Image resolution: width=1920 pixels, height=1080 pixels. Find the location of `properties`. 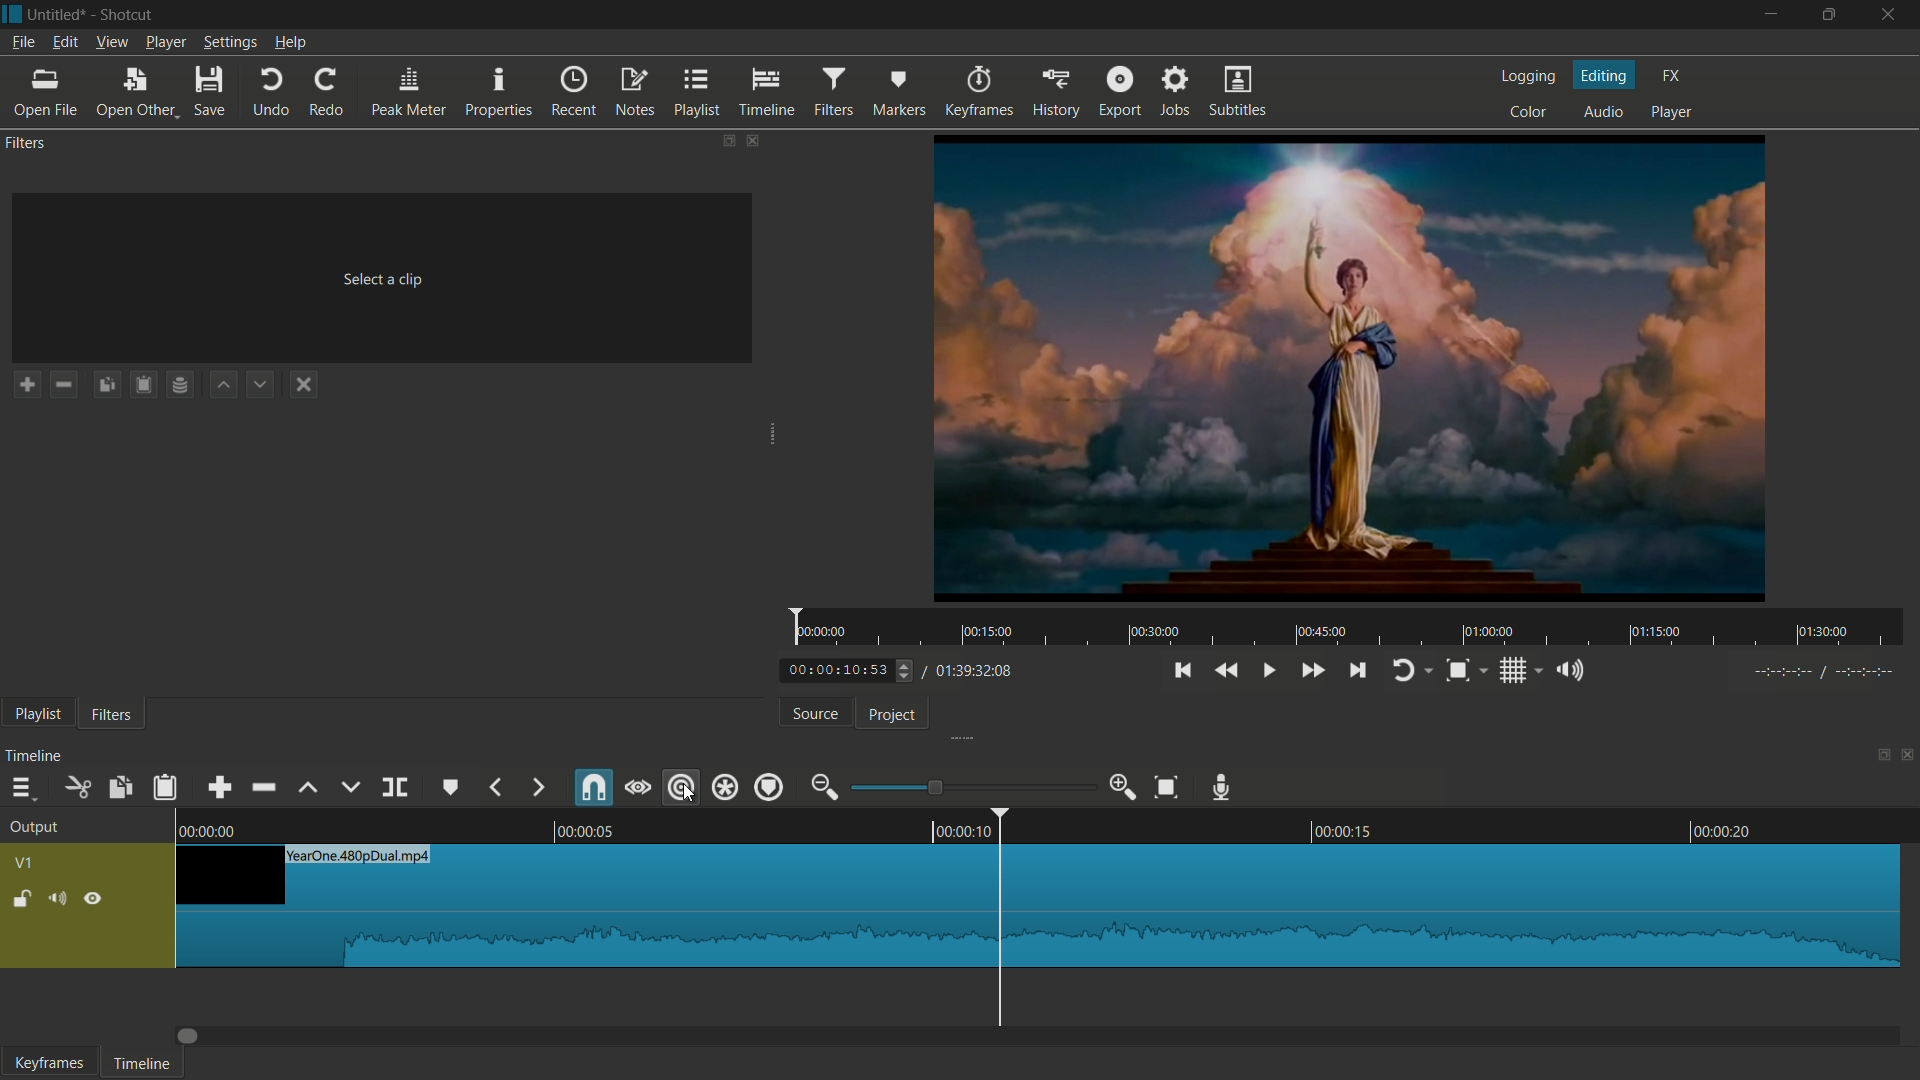

properties is located at coordinates (497, 91).